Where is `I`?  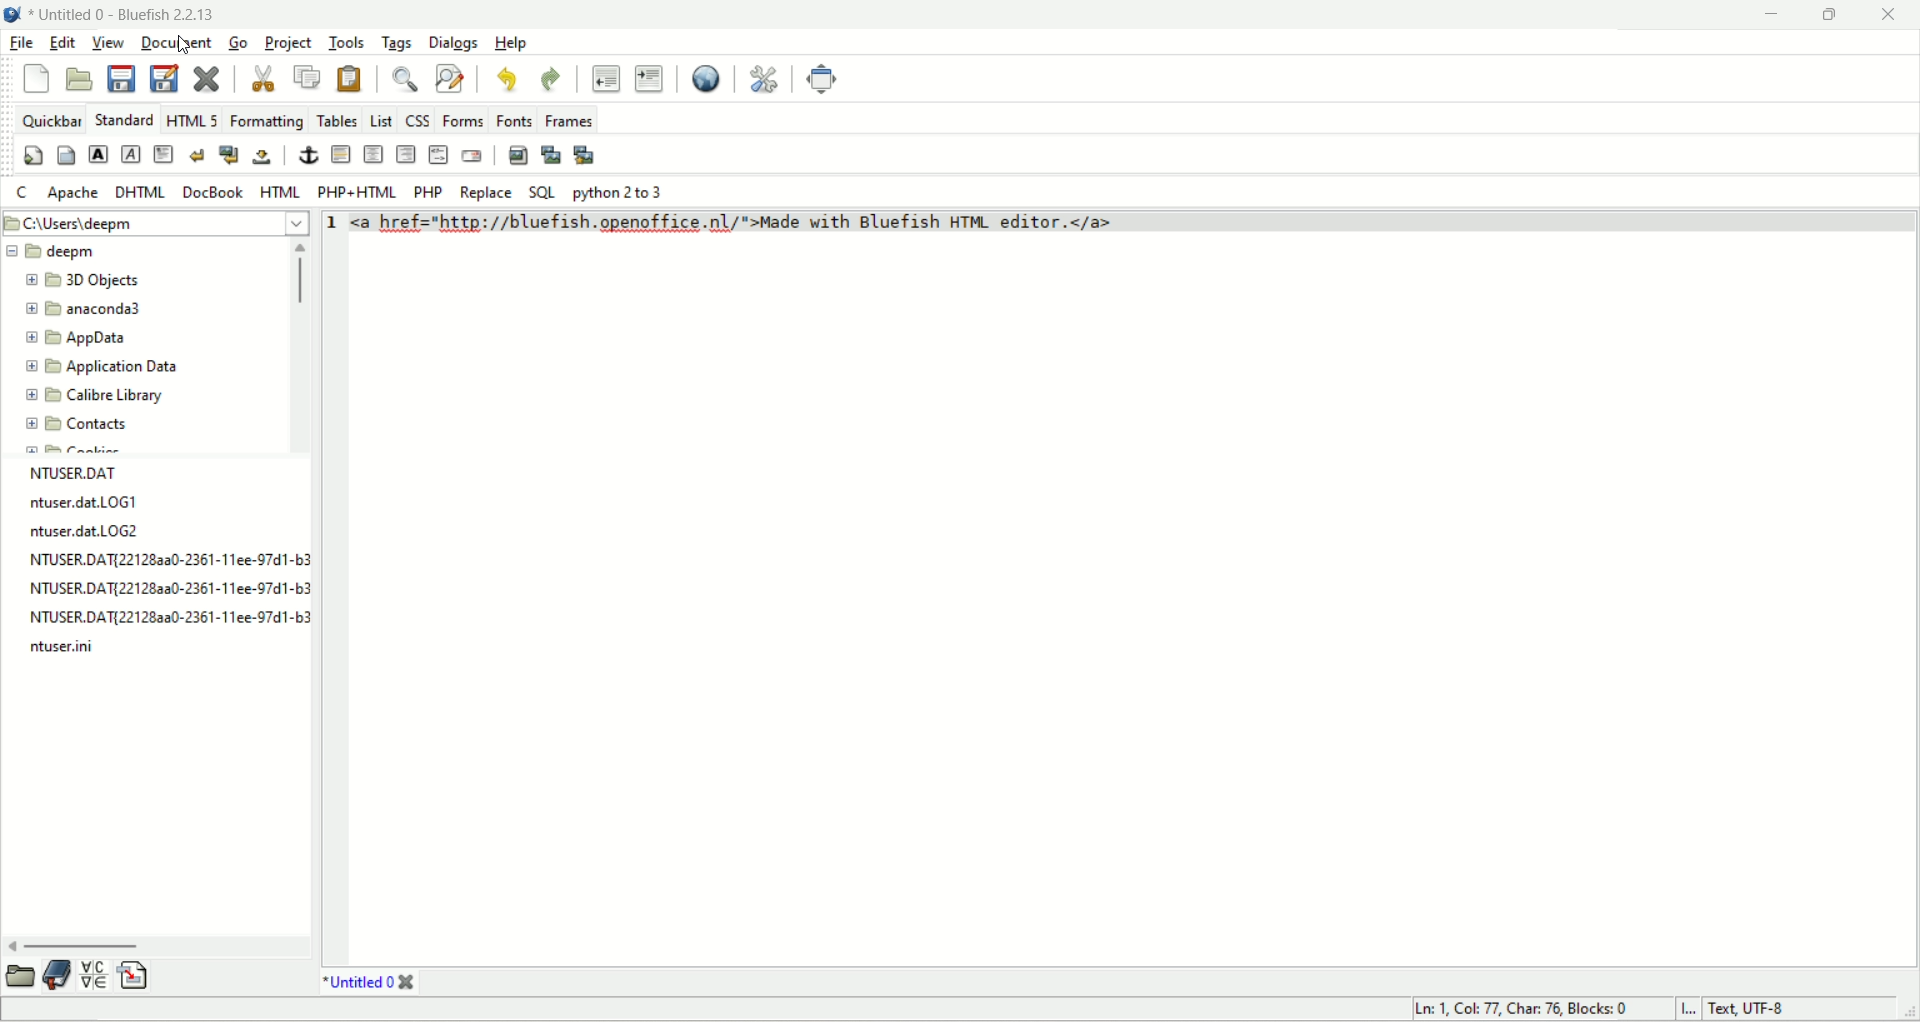
I is located at coordinates (1690, 1010).